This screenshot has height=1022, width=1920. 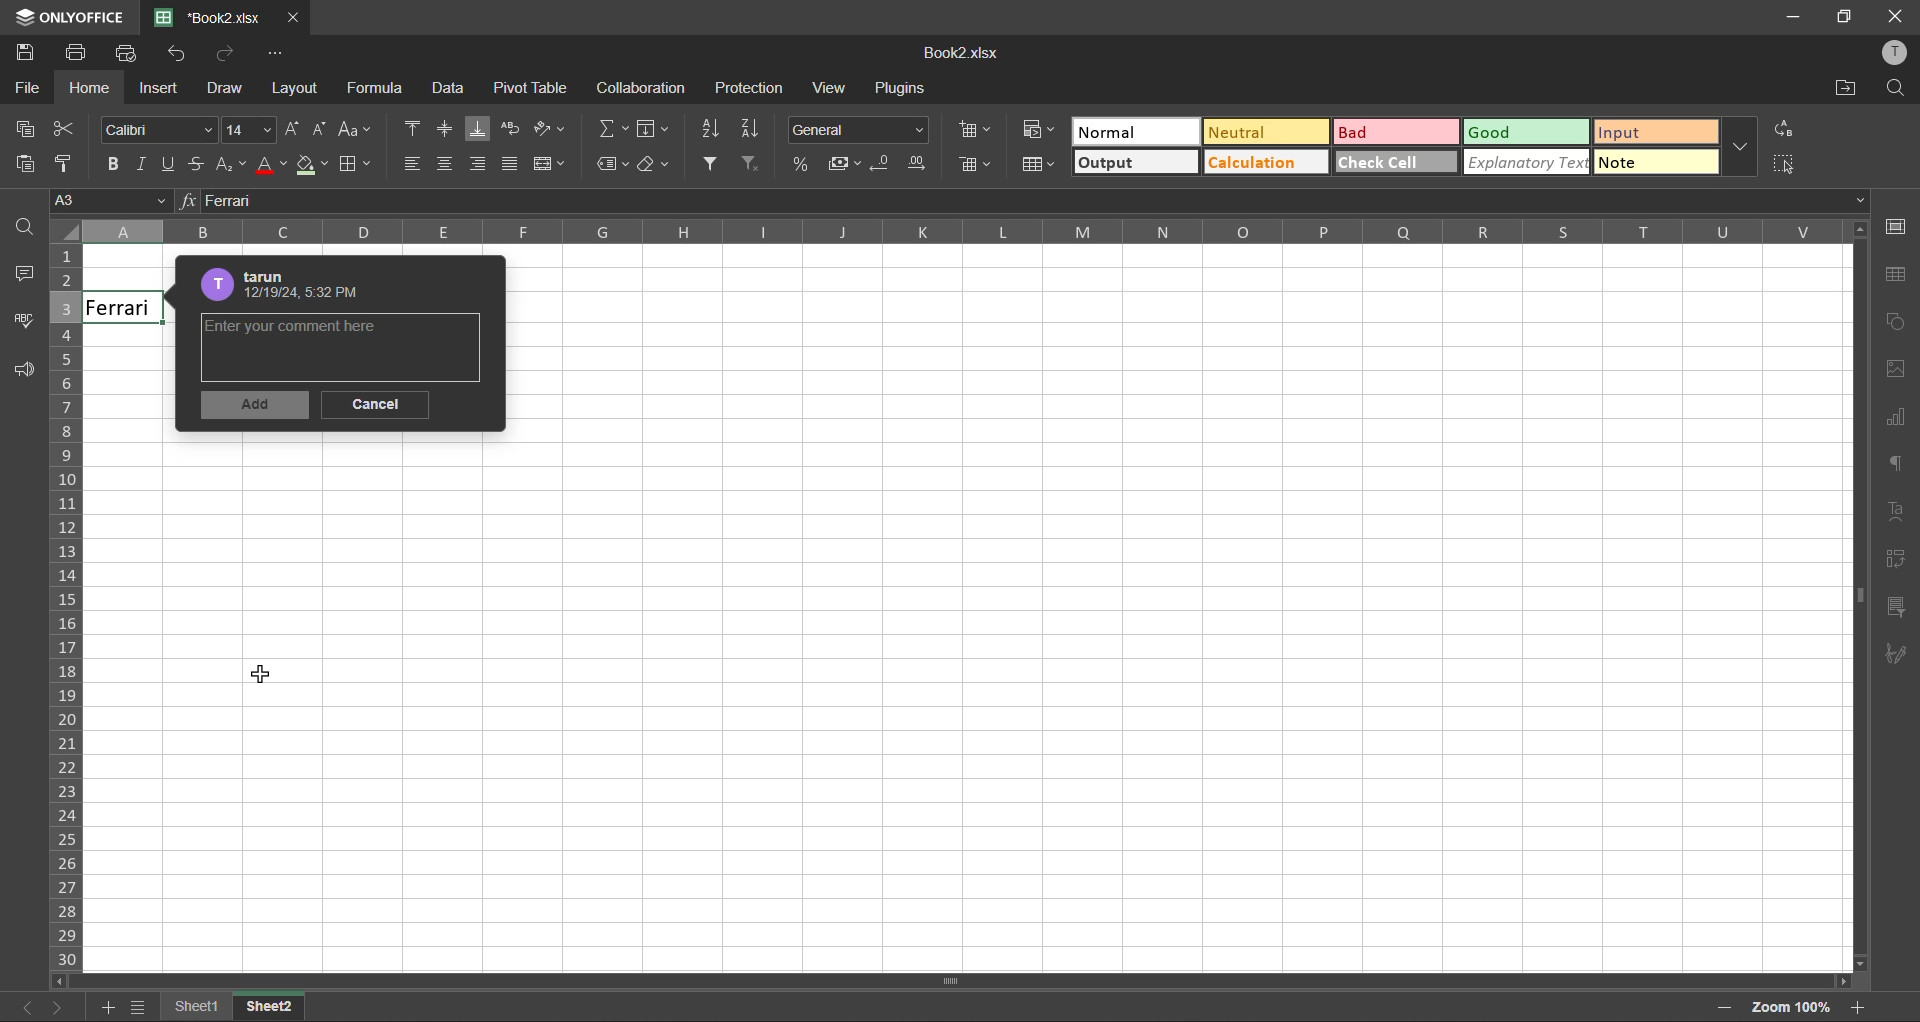 I want to click on print, so click(x=78, y=55).